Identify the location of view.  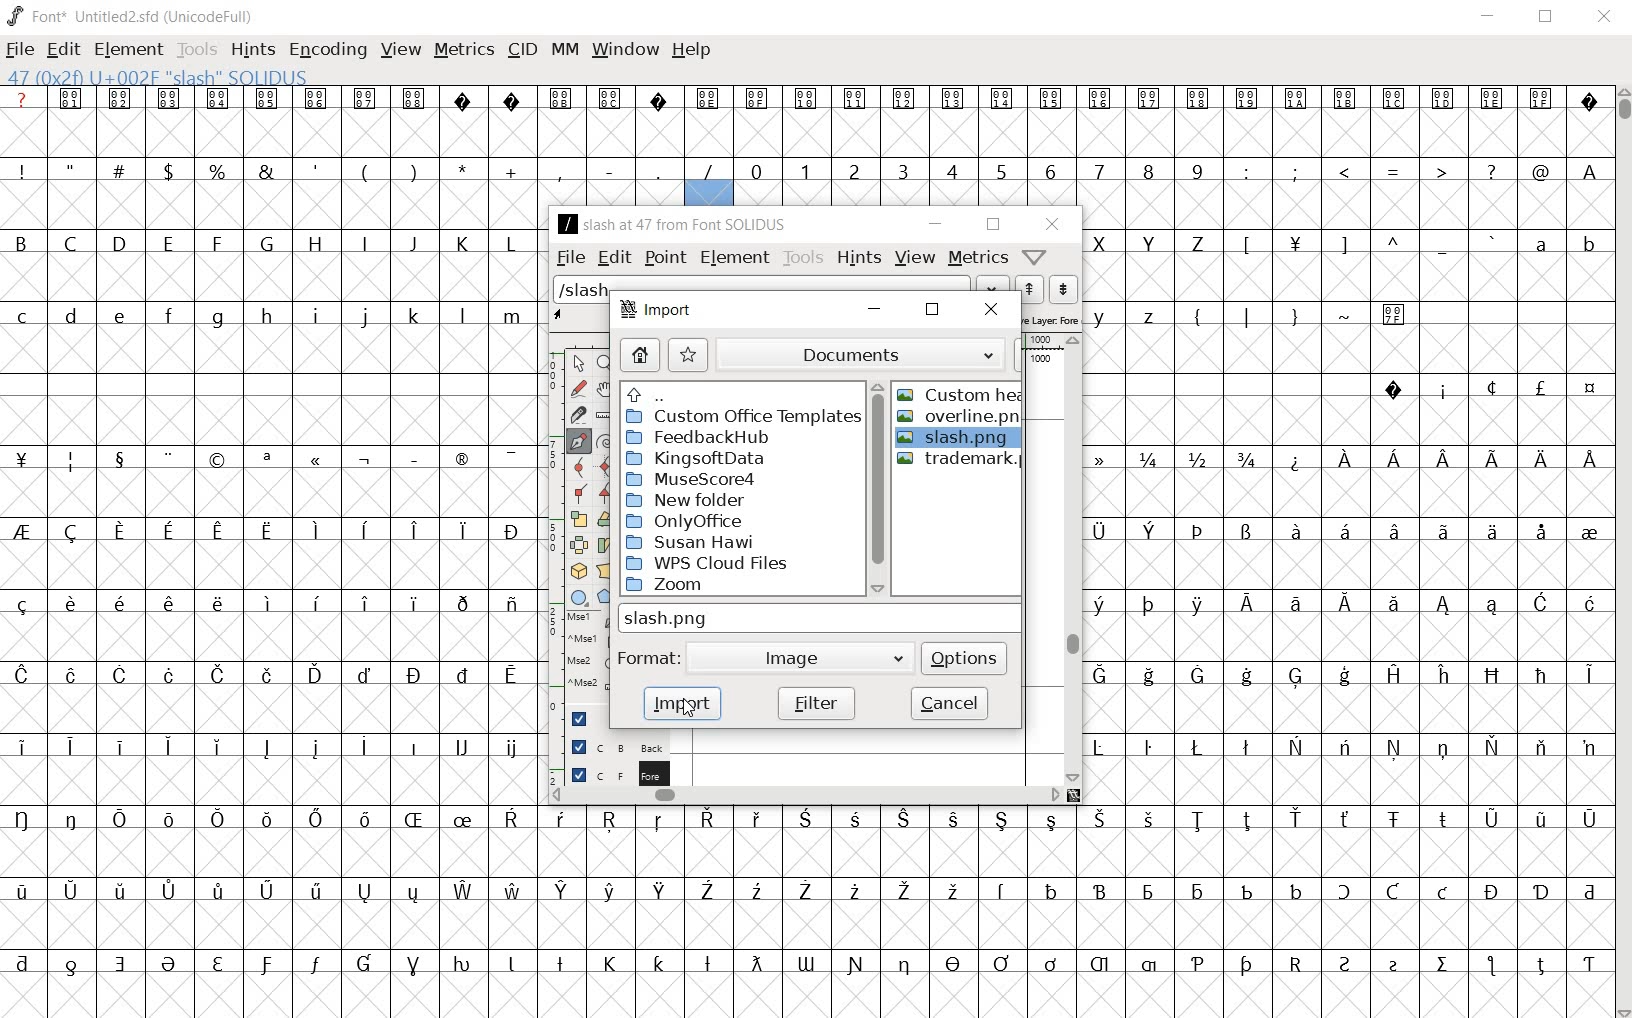
(916, 259).